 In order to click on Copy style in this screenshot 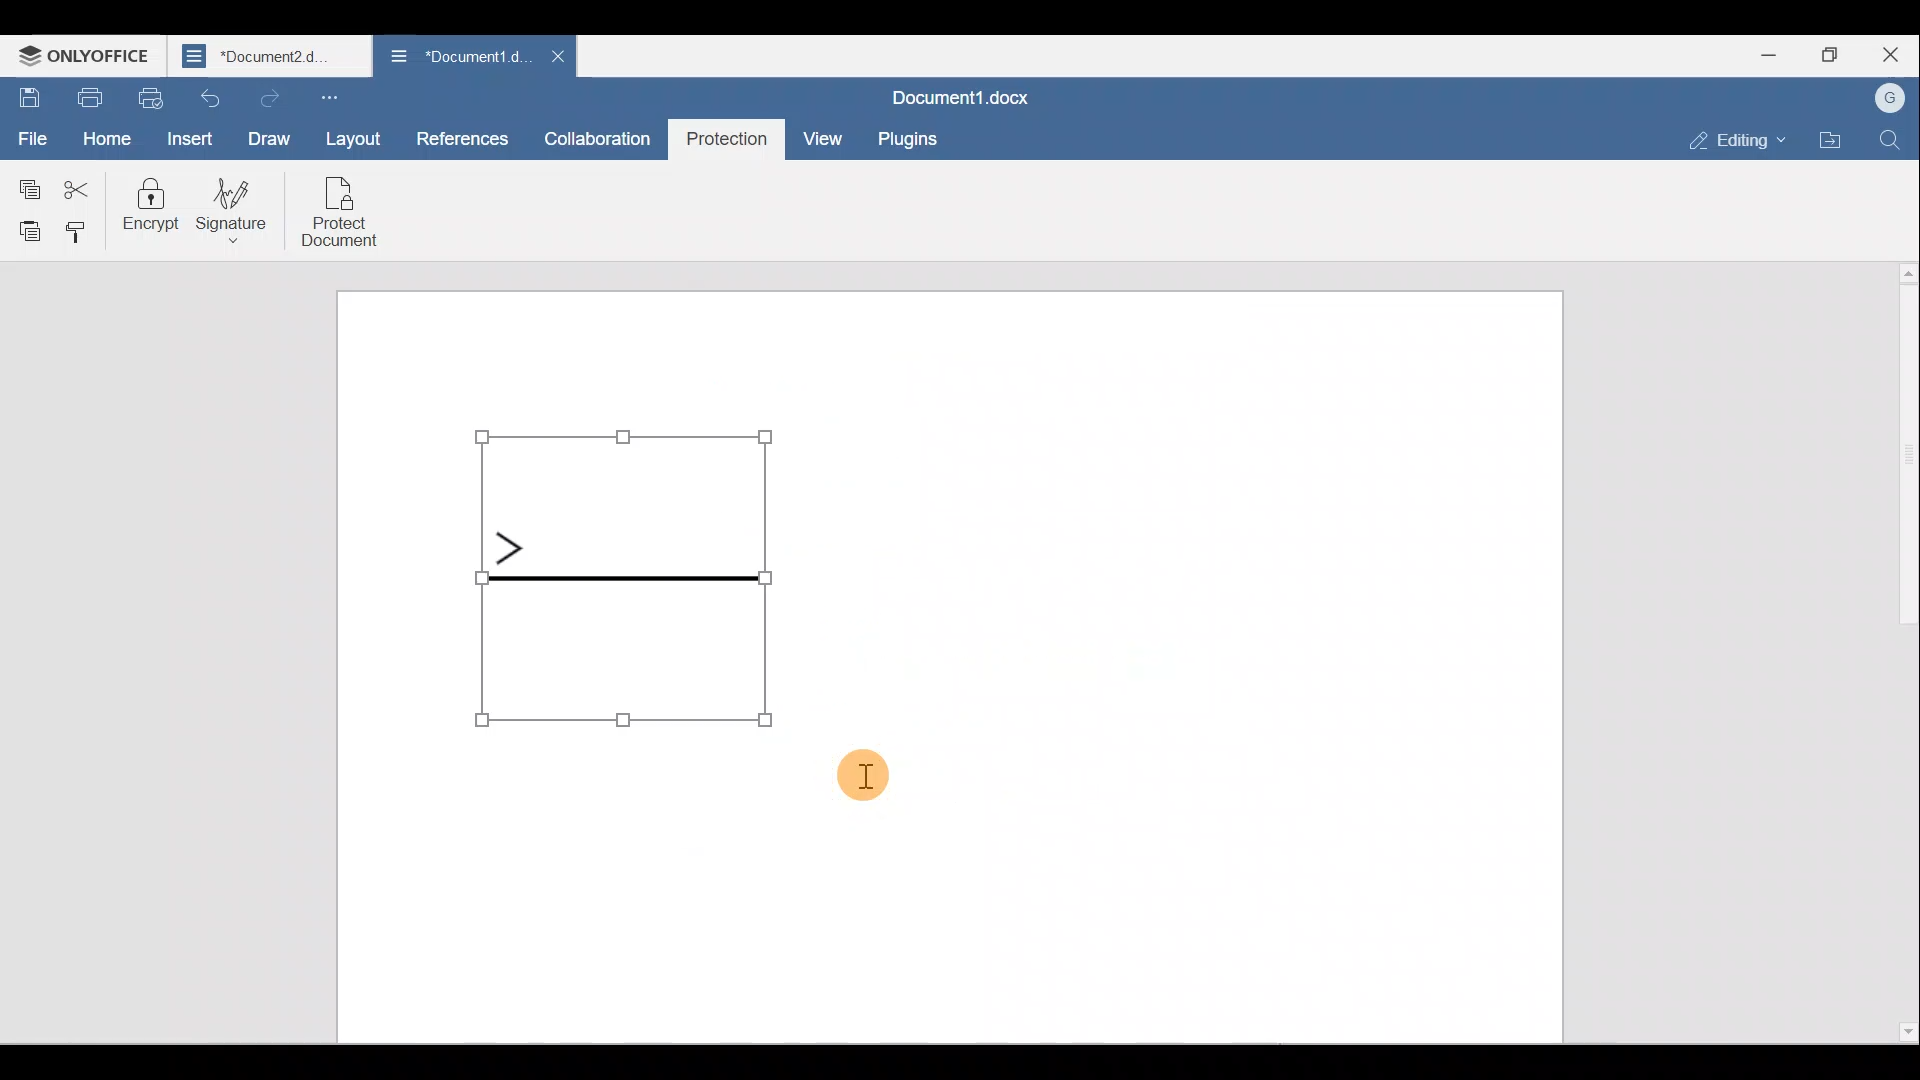, I will do `click(76, 229)`.